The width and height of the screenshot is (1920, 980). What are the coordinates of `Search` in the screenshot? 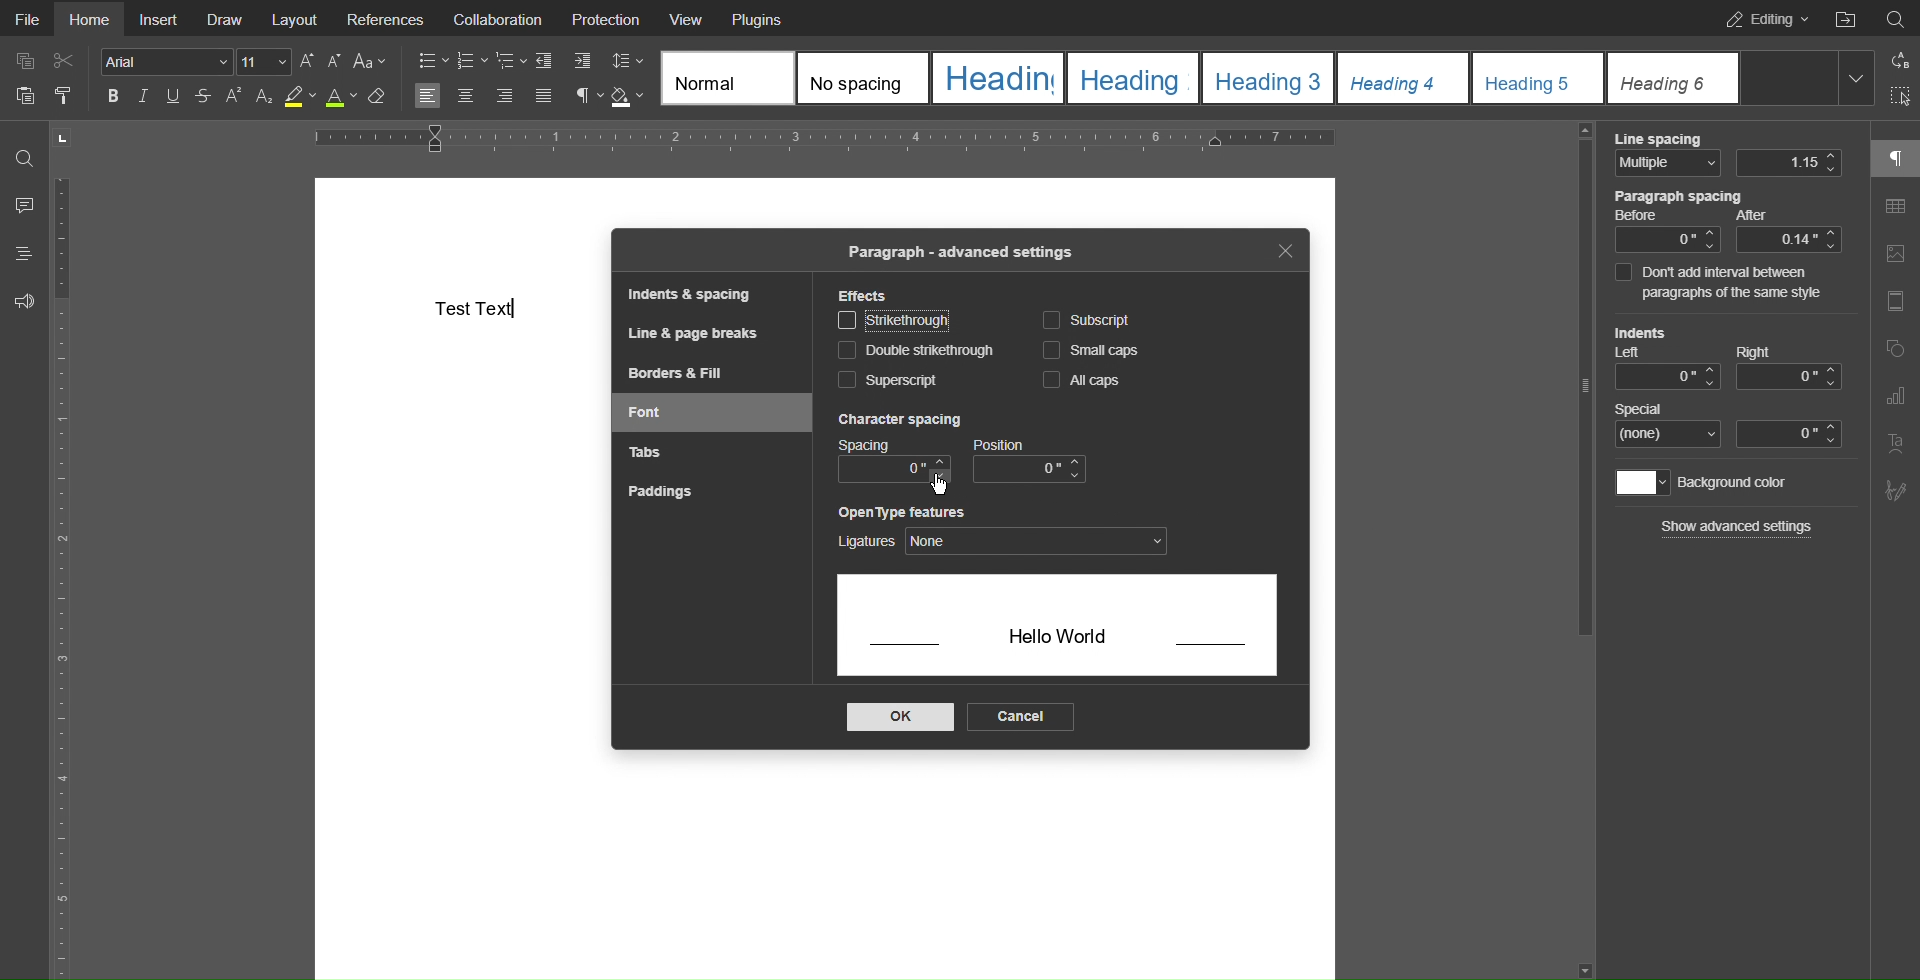 It's located at (24, 157).